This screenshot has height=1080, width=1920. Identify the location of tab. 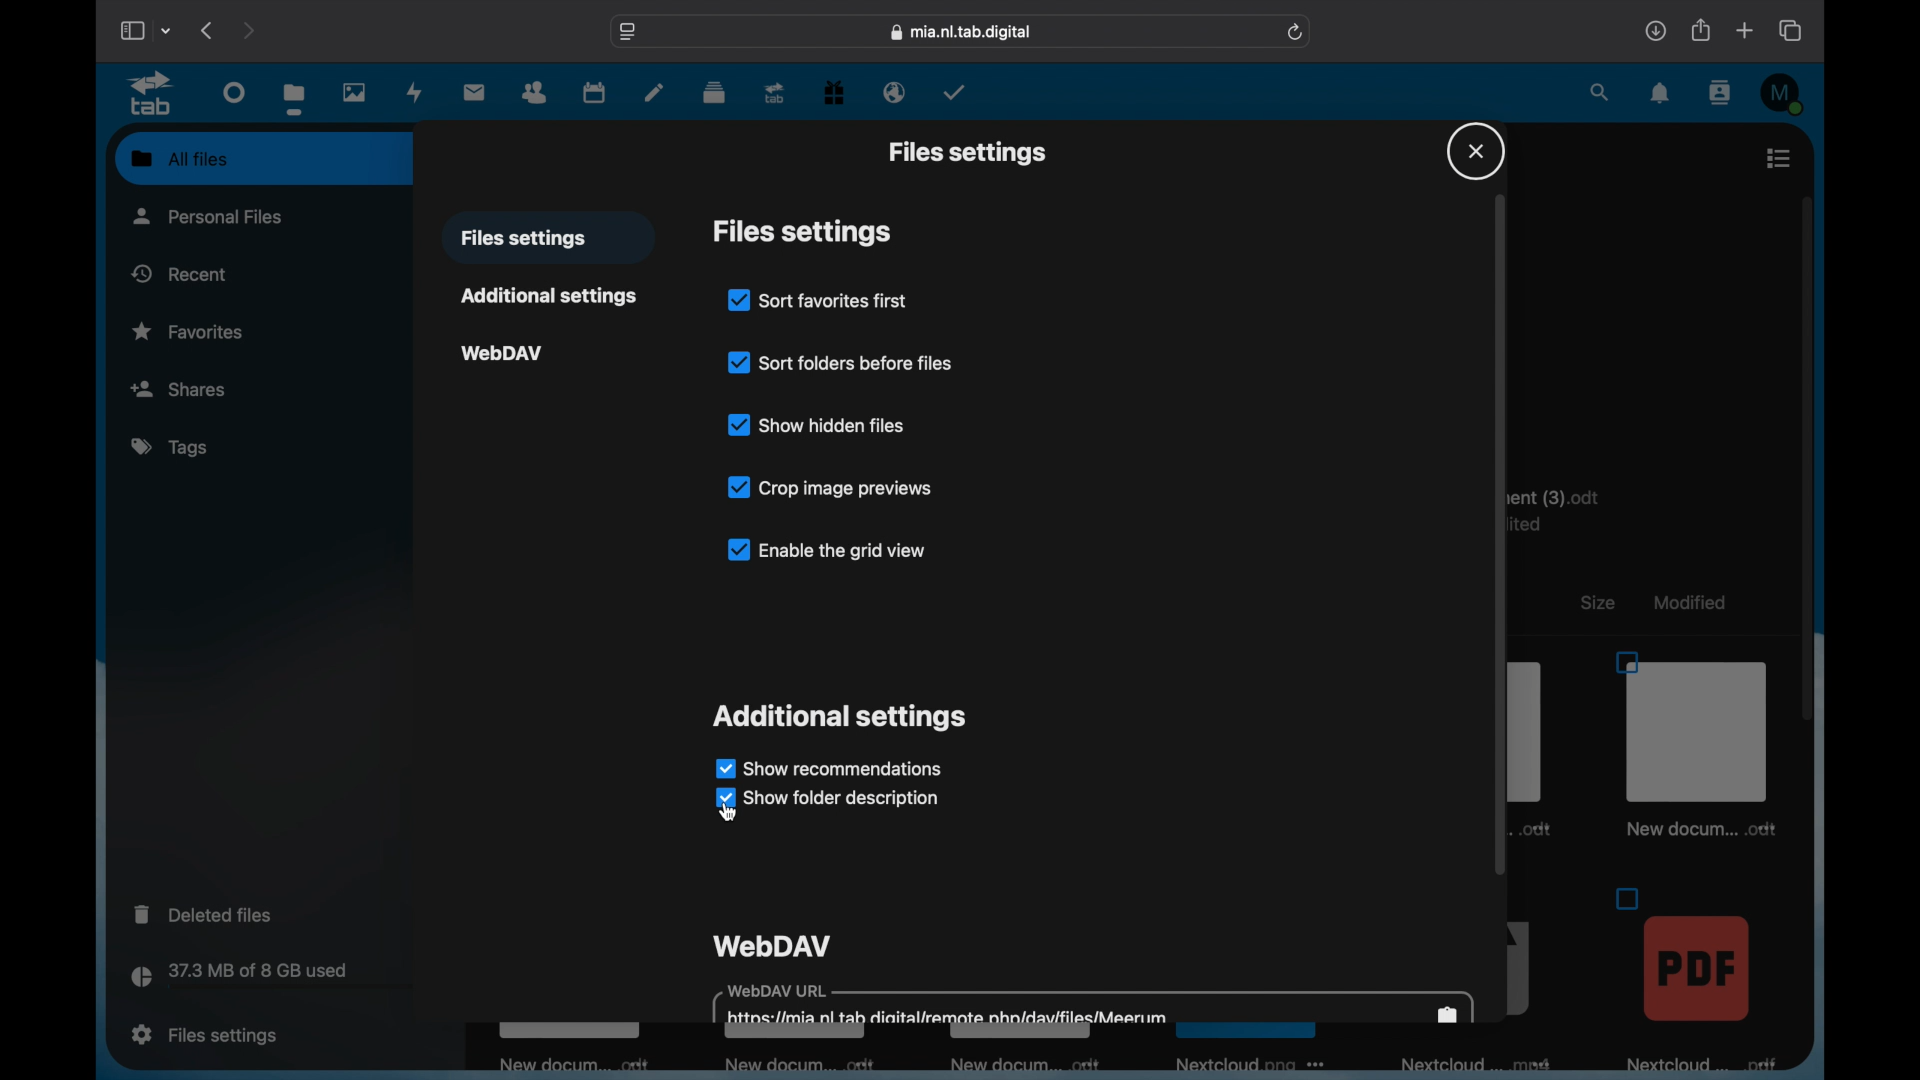
(775, 94).